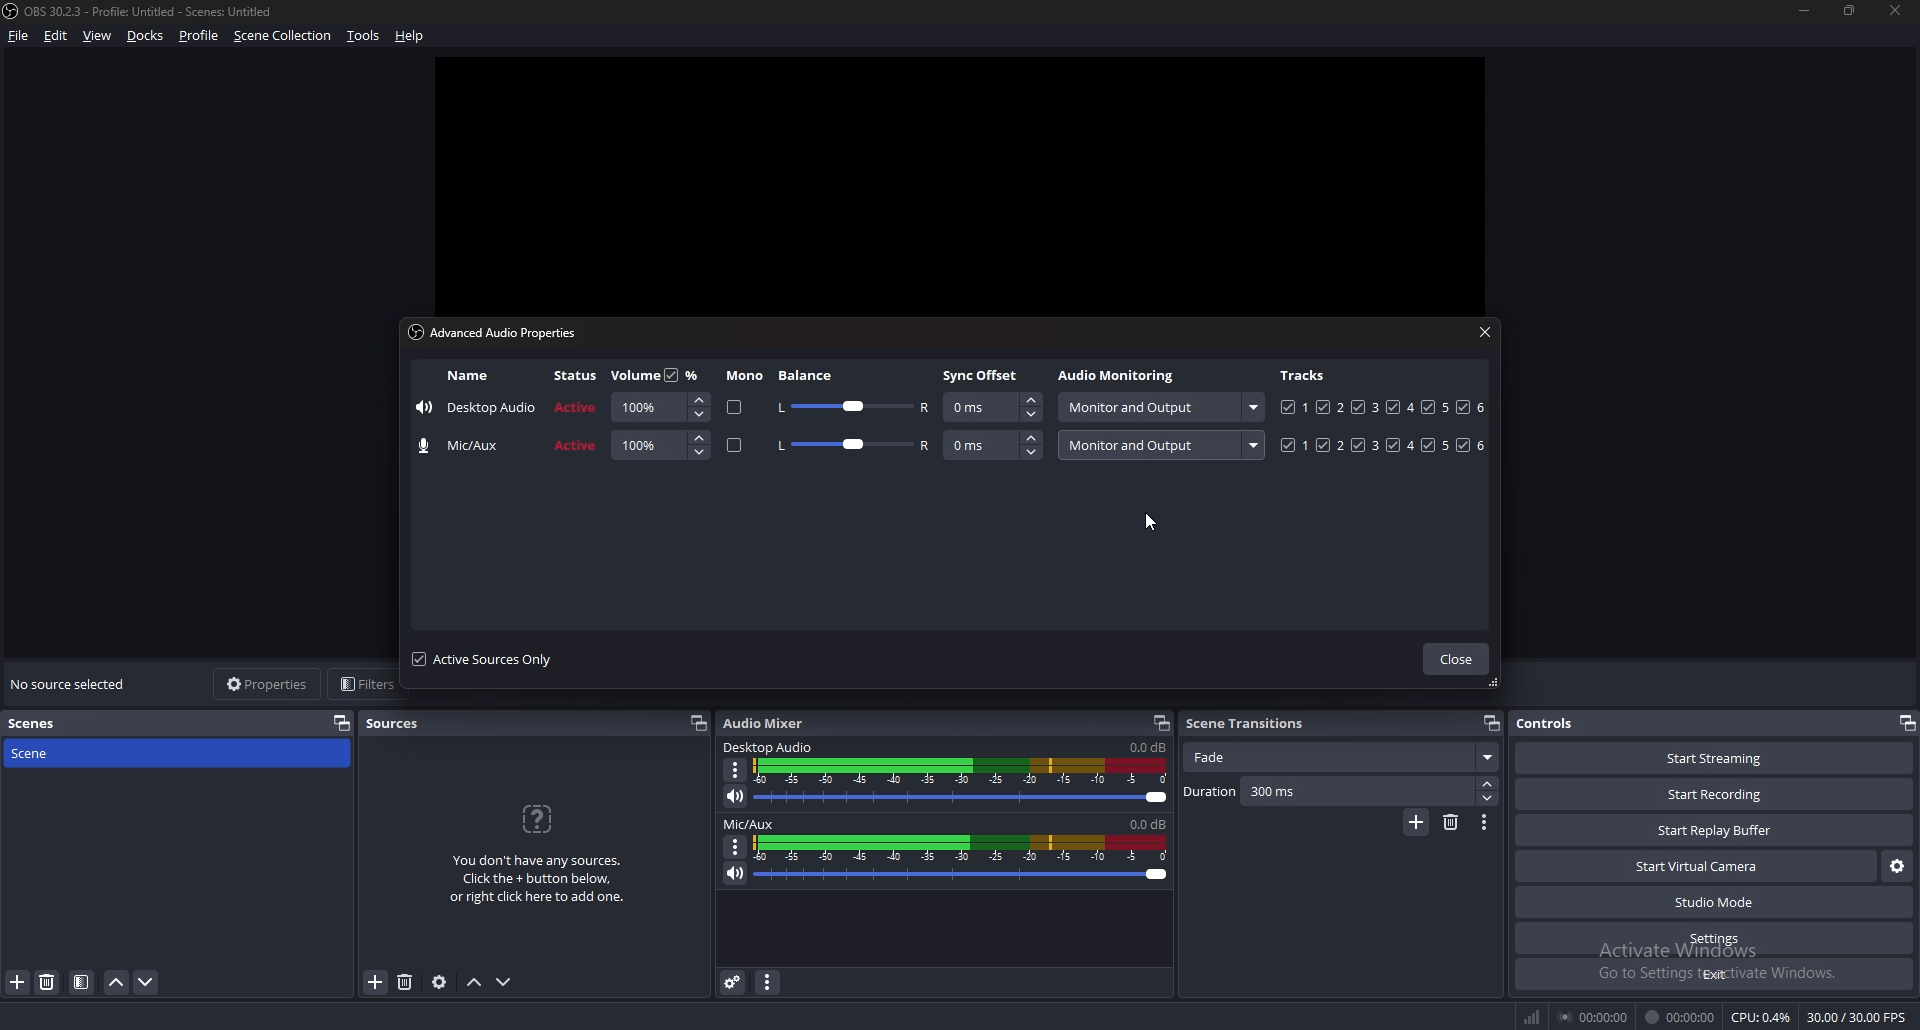 The image size is (1920, 1030). What do you see at coordinates (19, 35) in the screenshot?
I see `file` at bounding box center [19, 35].